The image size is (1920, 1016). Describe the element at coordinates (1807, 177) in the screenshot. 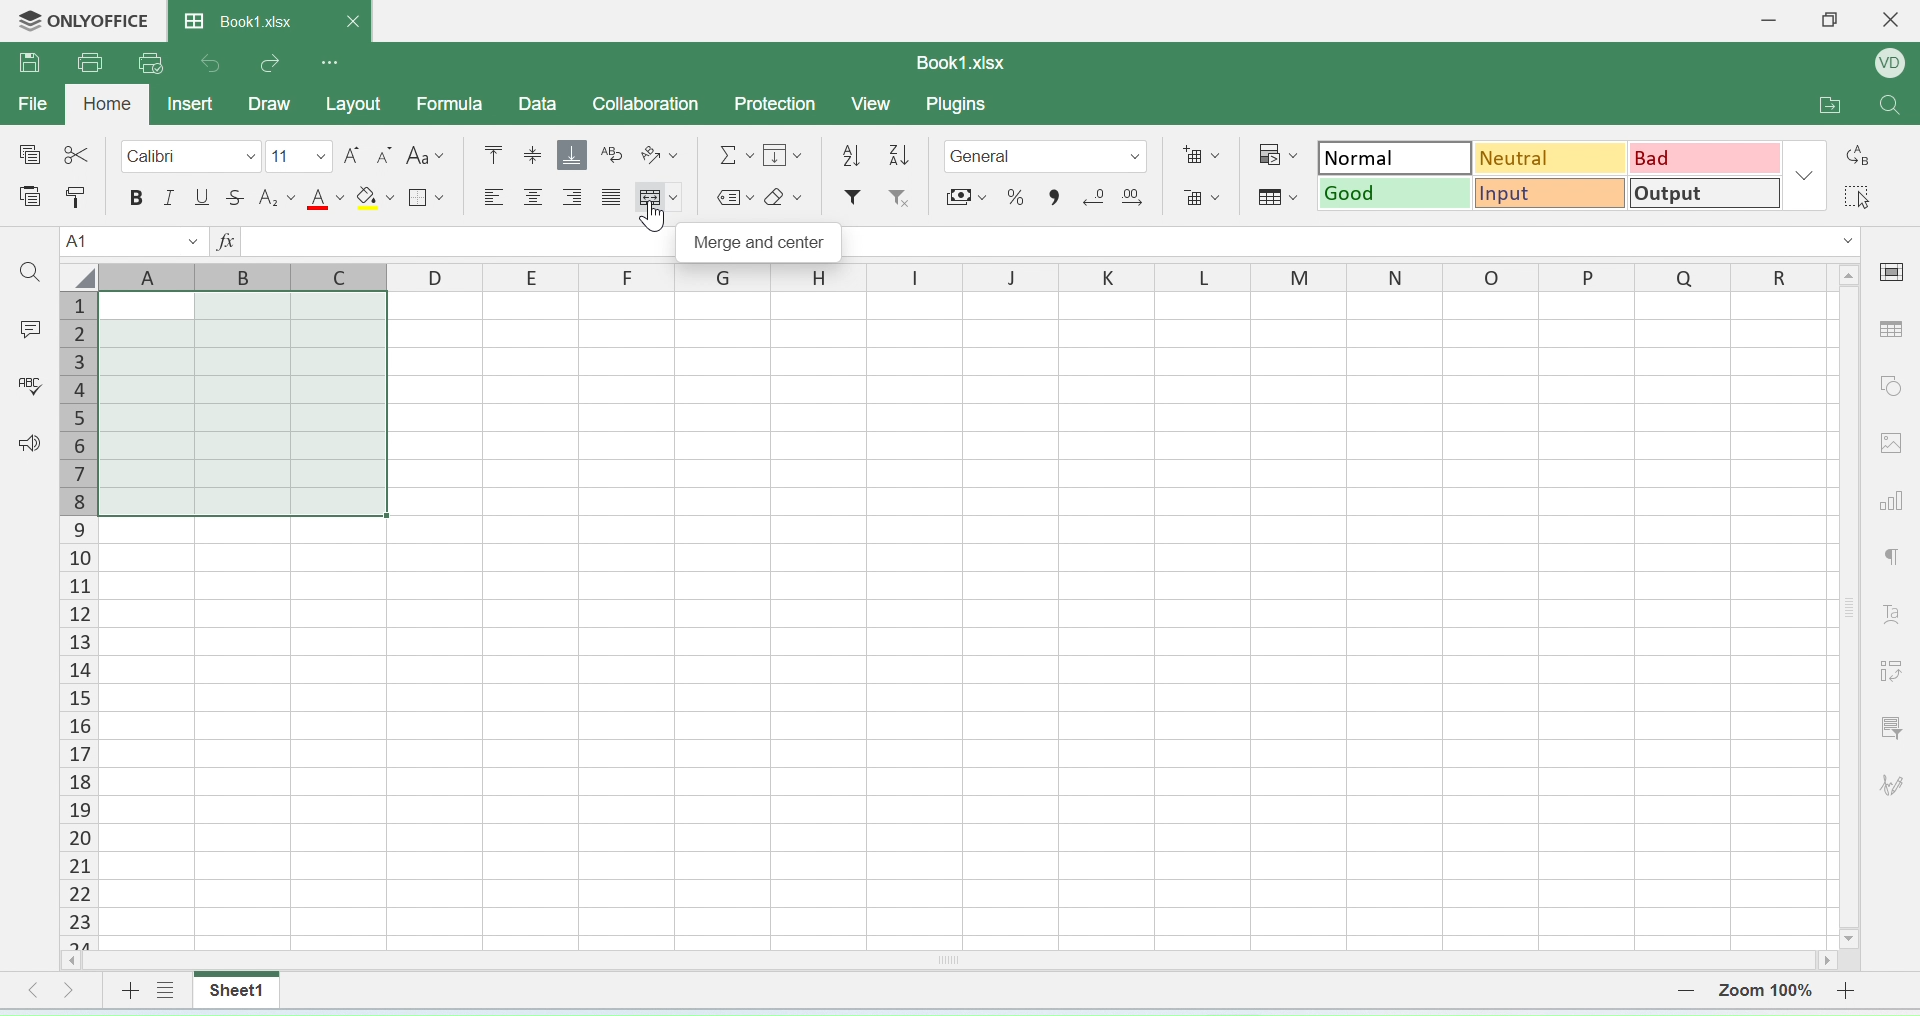

I see `dropdown` at that location.